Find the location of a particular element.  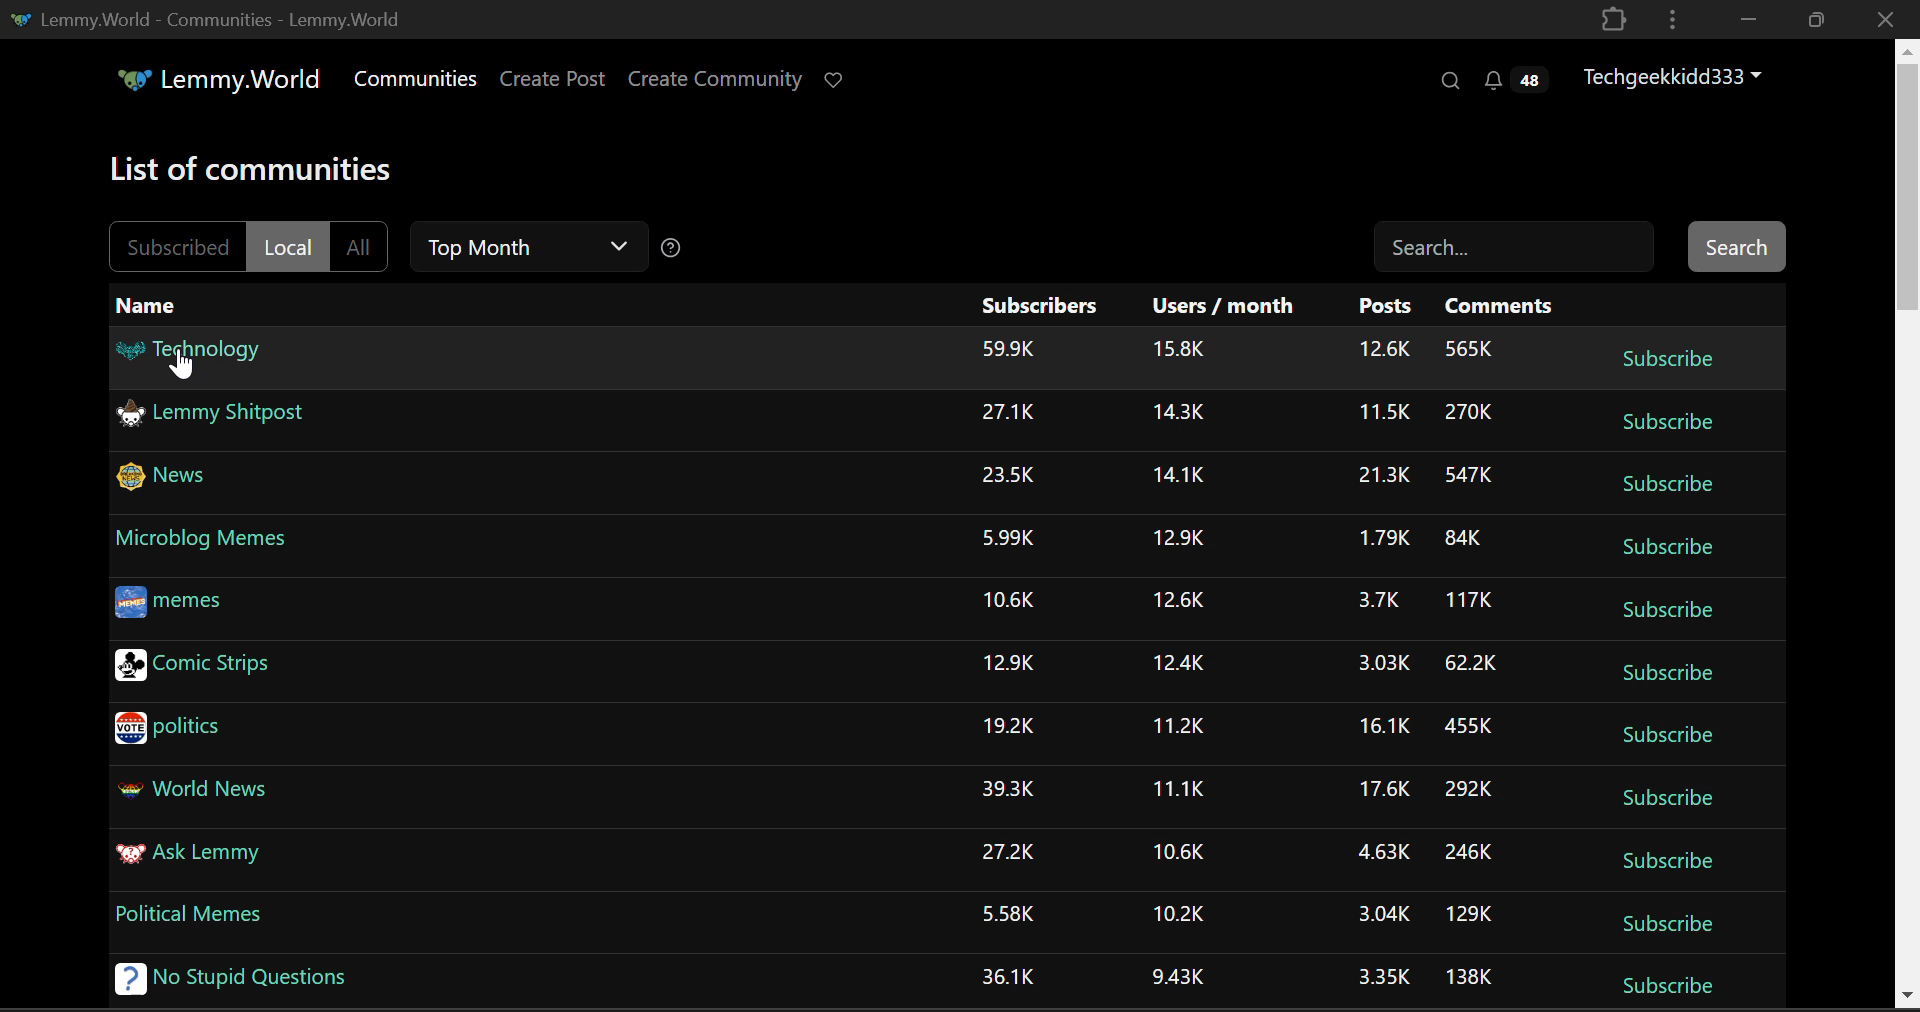

Amount is located at coordinates (1174, 476).